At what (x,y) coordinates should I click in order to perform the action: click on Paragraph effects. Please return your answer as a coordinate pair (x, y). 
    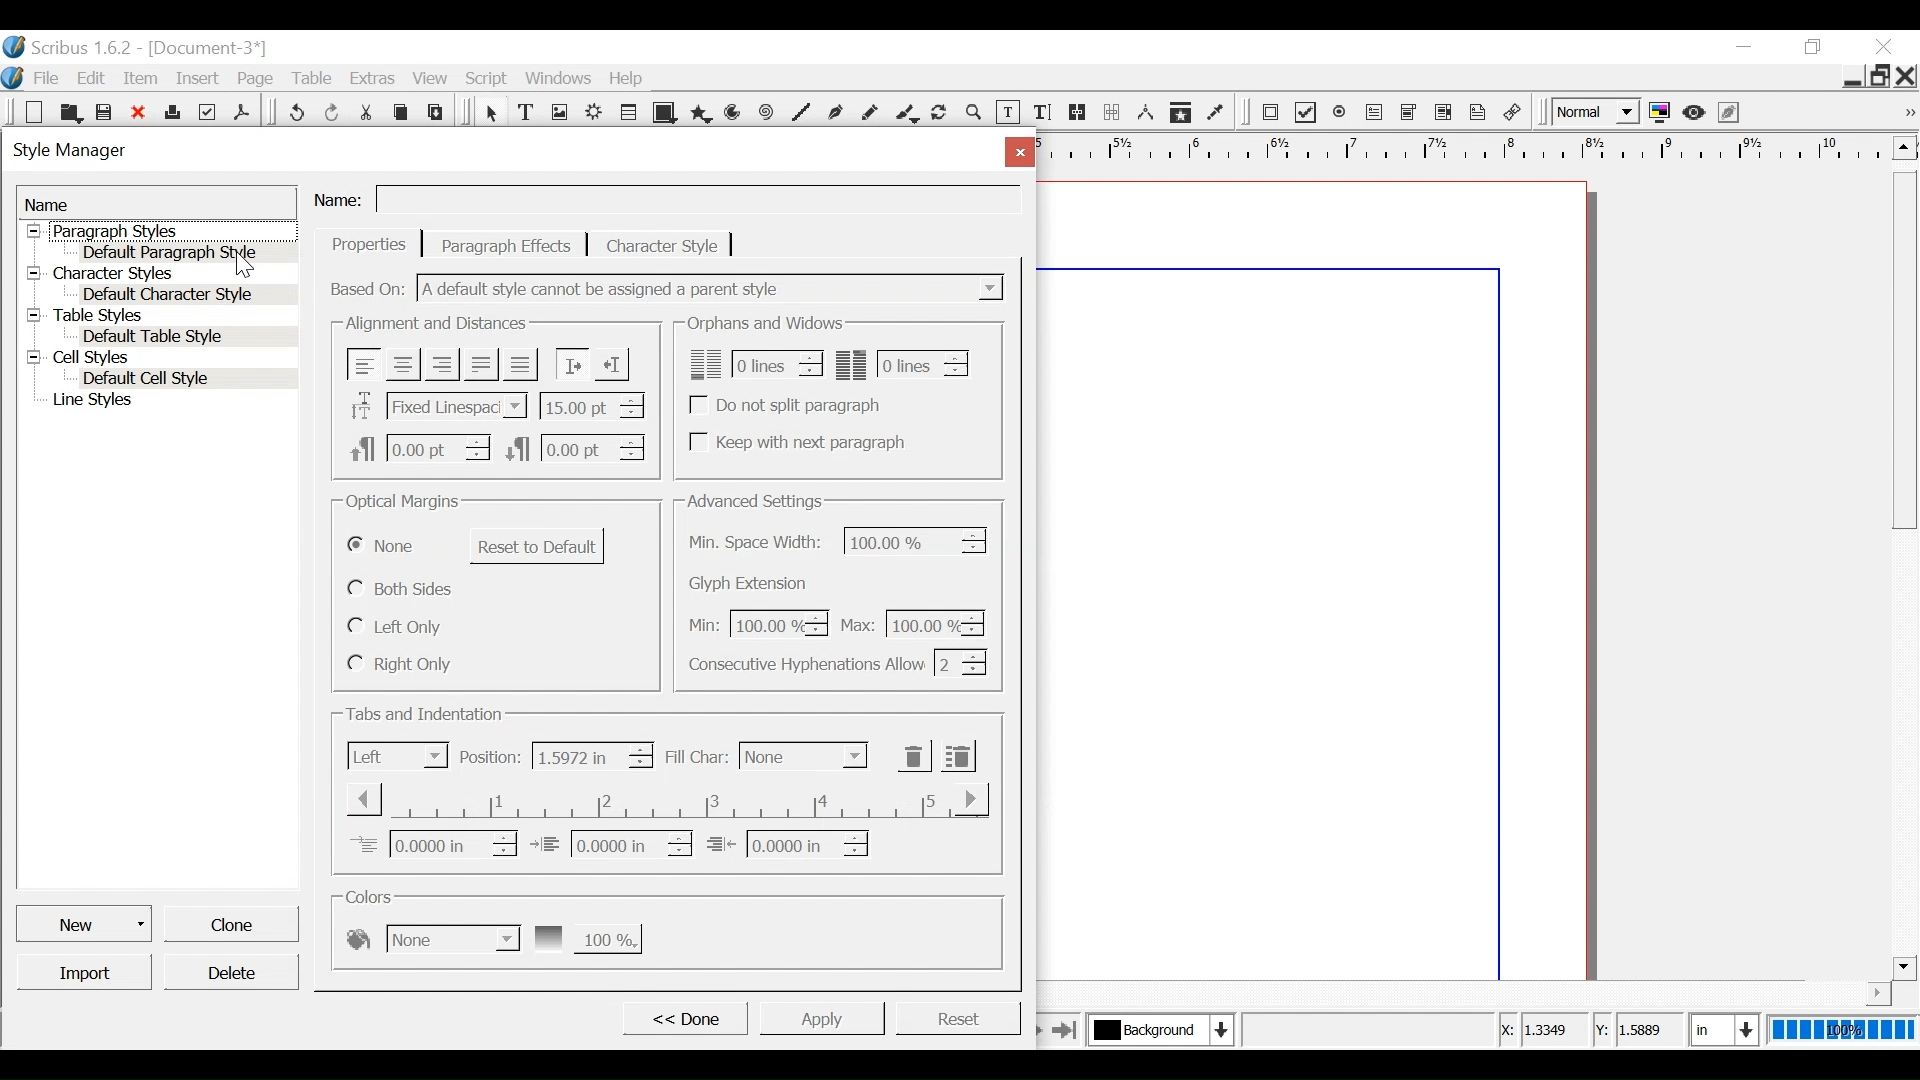
    Looking at the image, I should click on (507, 244).